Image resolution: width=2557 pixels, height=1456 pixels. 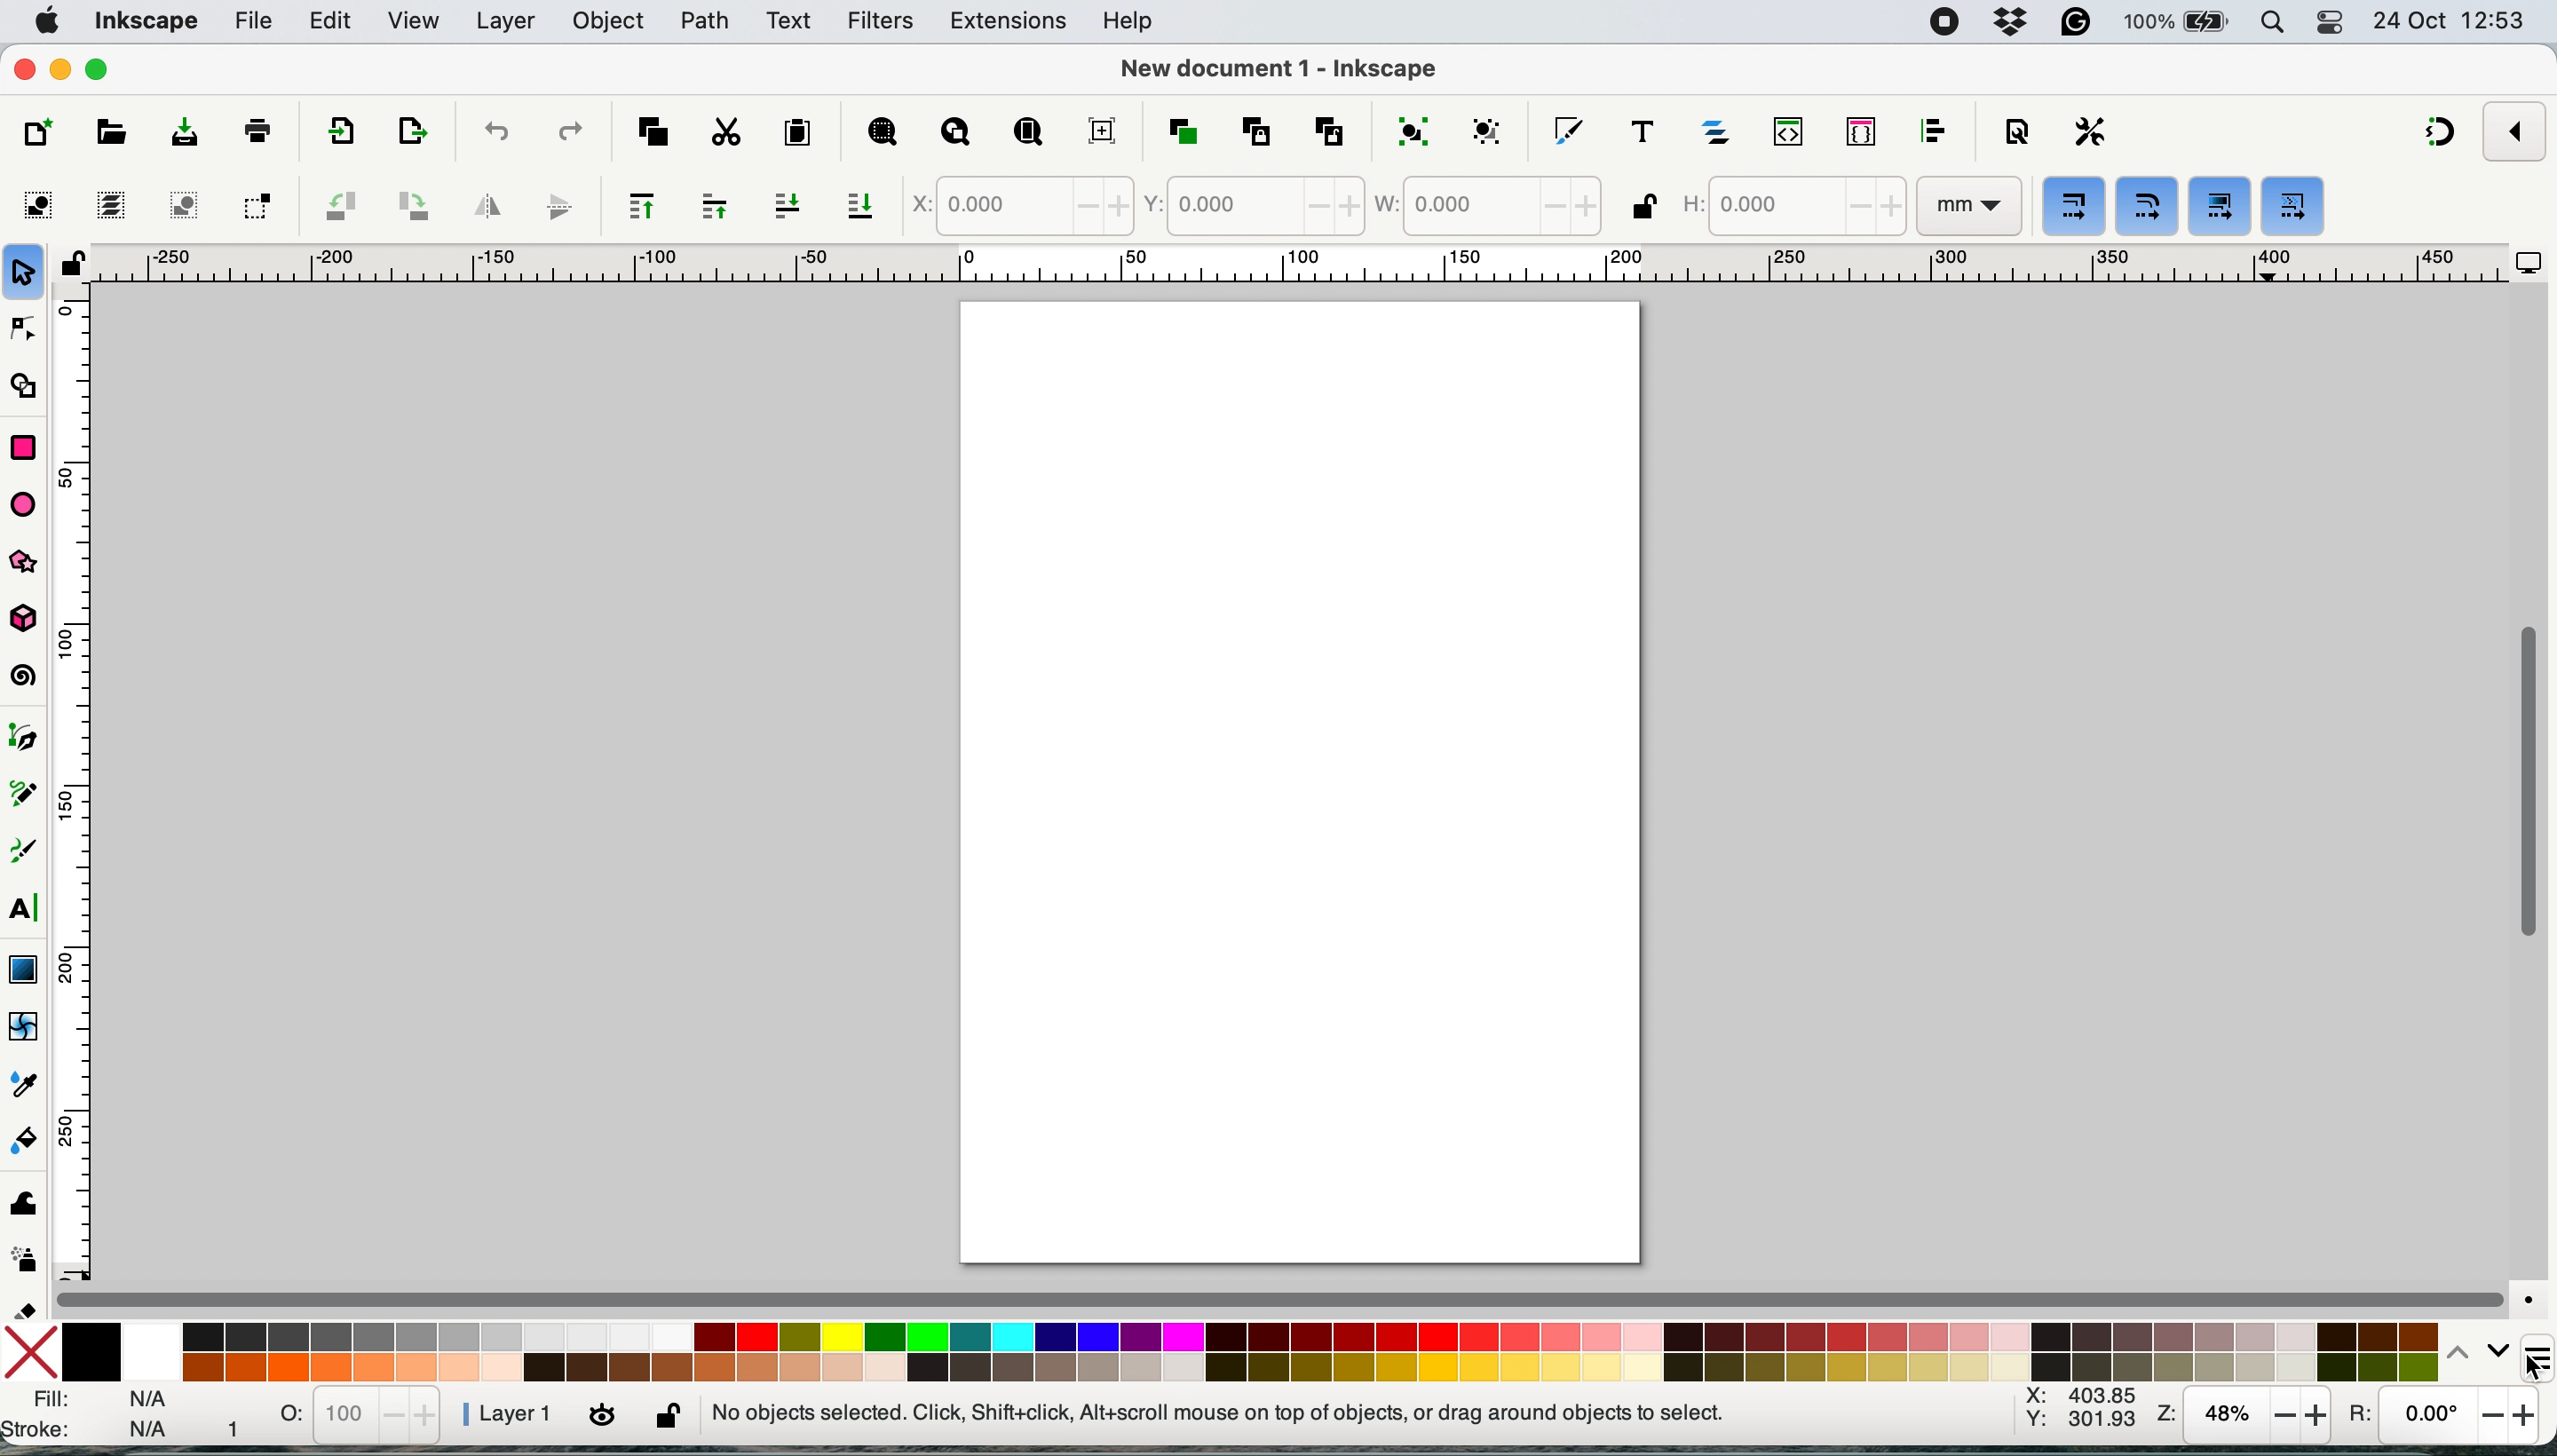 What do you see at coordinates (1015, 207) in the screenshot?
I see `x coordinate` at bounding box center [1015, 207].